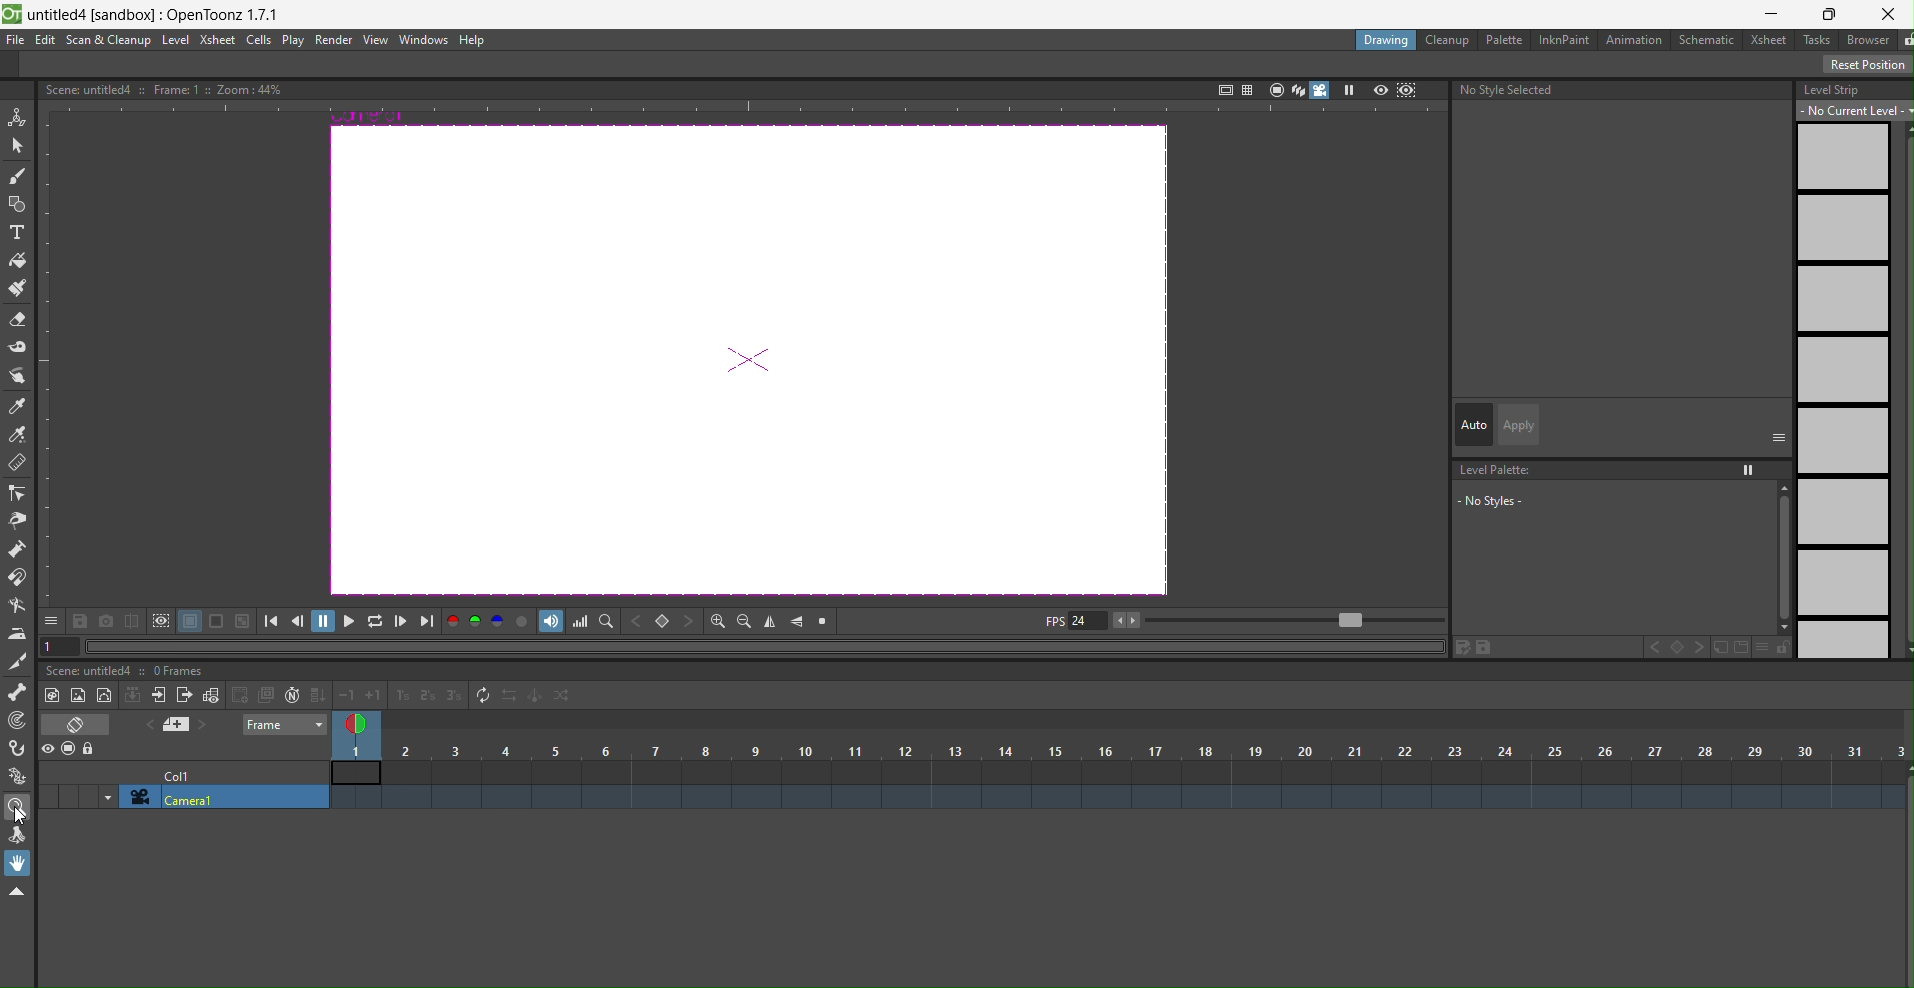 The height and width of the screenshot is (988, 1914). I want to click on file, so click(16, 39).